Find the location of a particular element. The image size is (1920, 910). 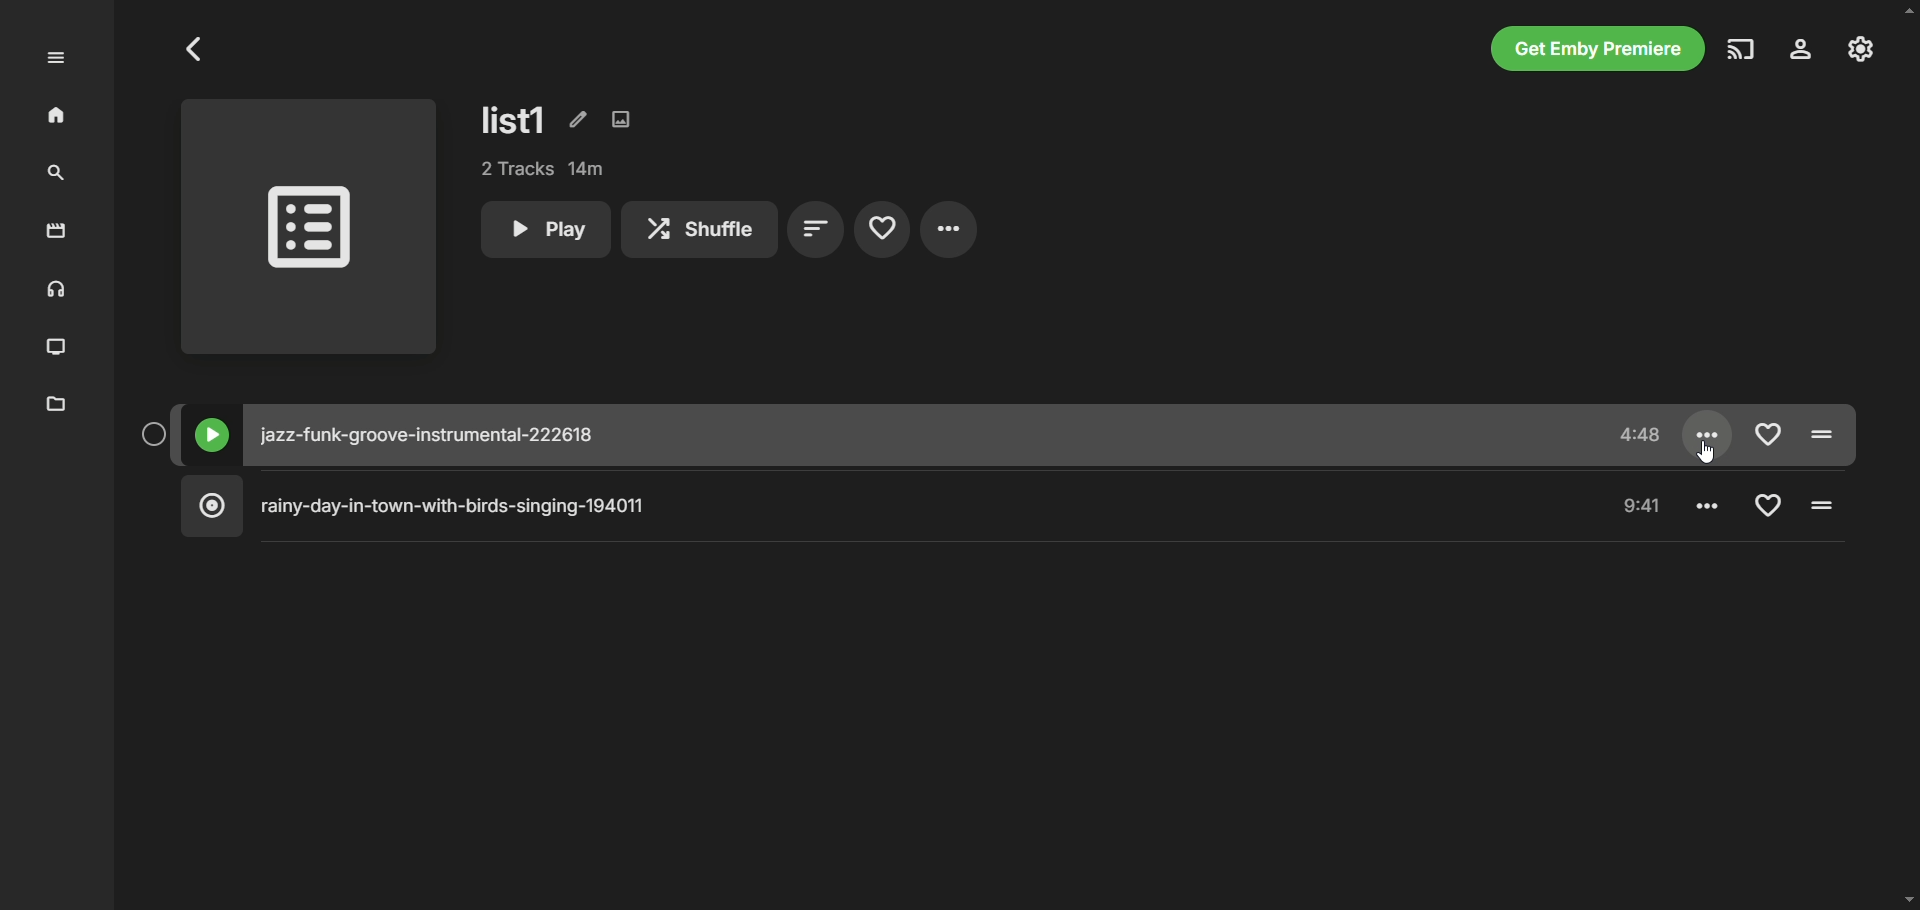

playlist is located at coordinates (310, 231).